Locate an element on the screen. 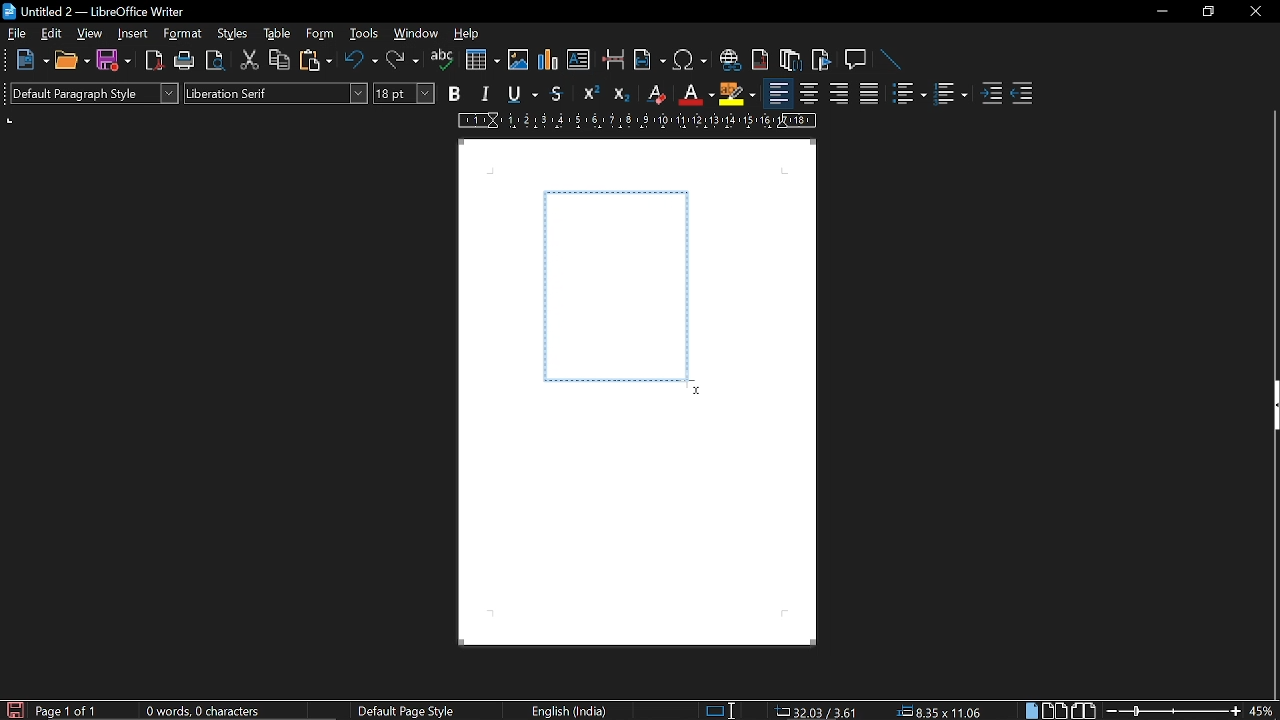  highlight is located at coordinates (737, 93).